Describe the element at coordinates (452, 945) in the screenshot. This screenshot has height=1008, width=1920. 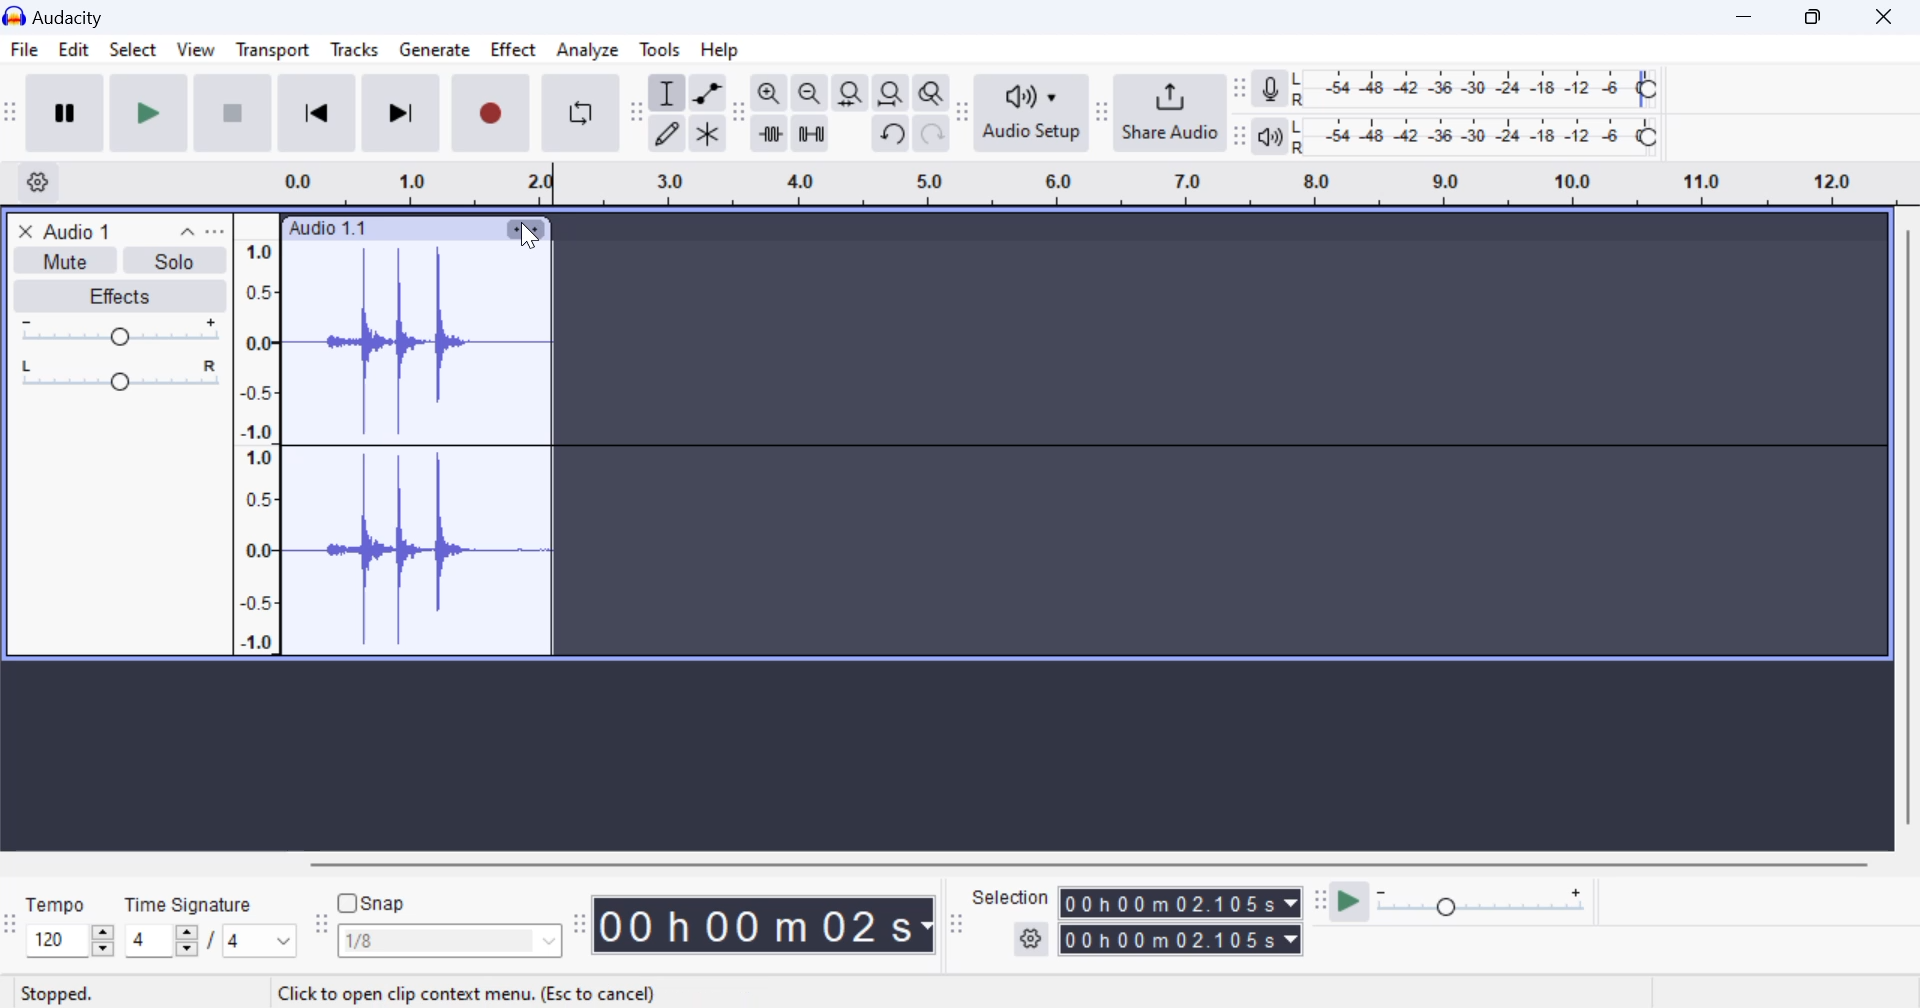
I see `Snap options` at that location.